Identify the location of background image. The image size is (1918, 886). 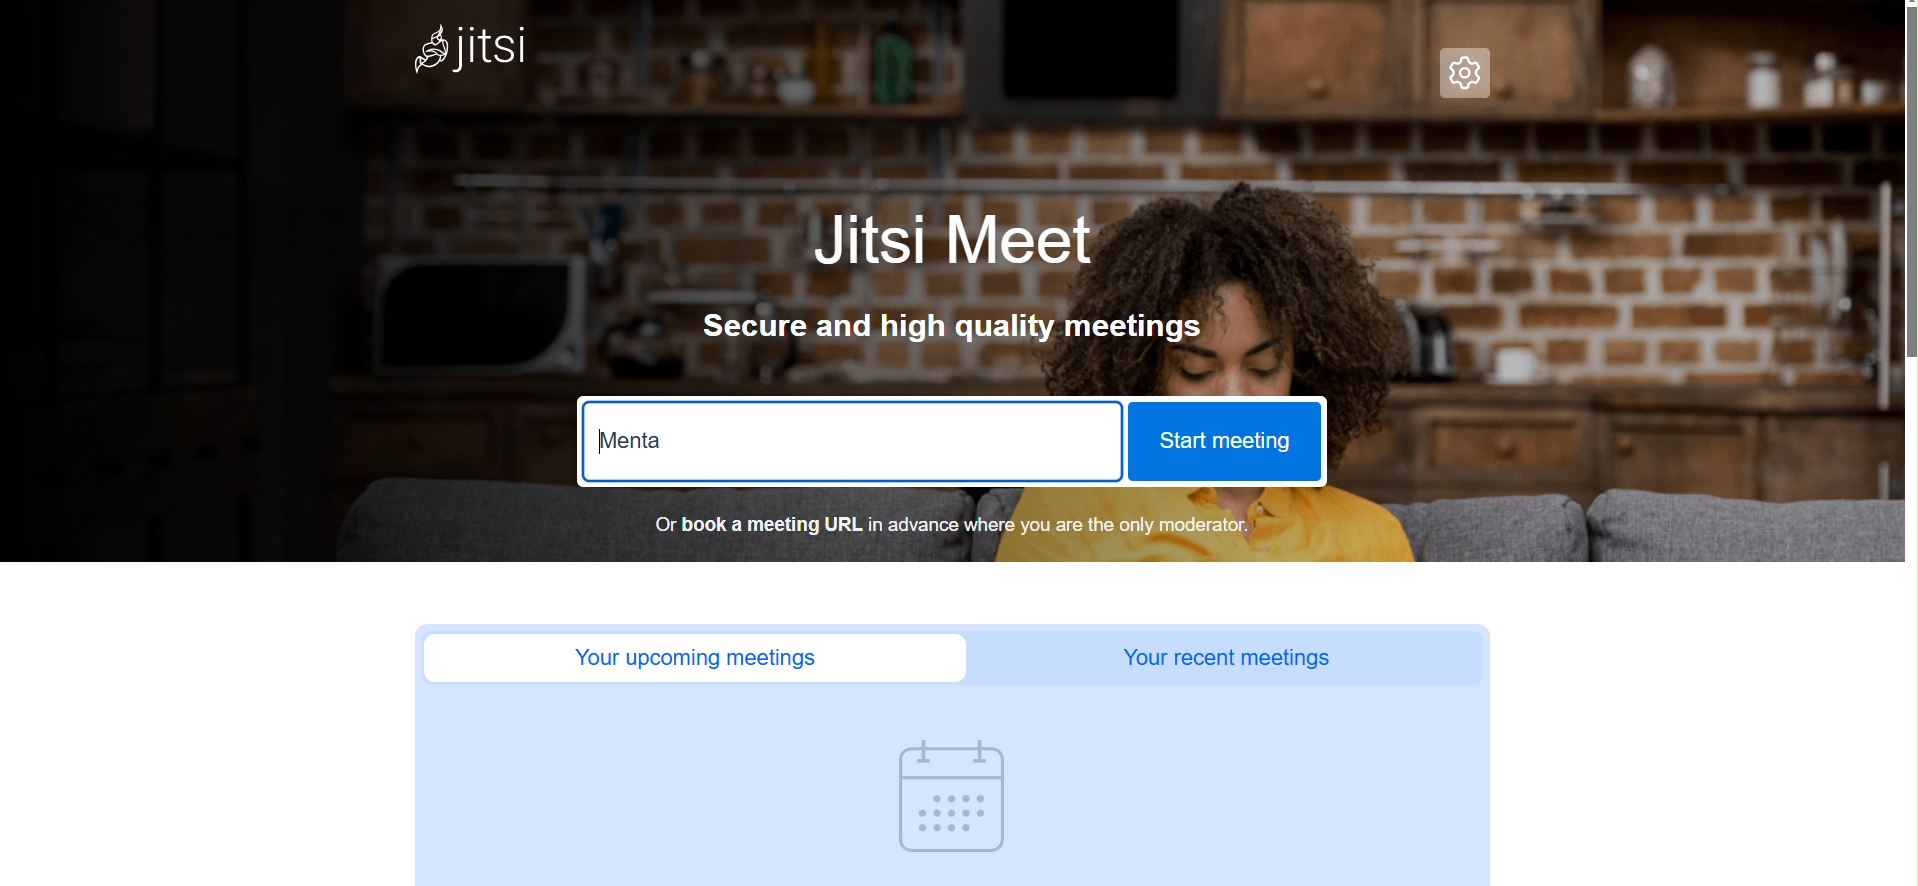
(874, 137).